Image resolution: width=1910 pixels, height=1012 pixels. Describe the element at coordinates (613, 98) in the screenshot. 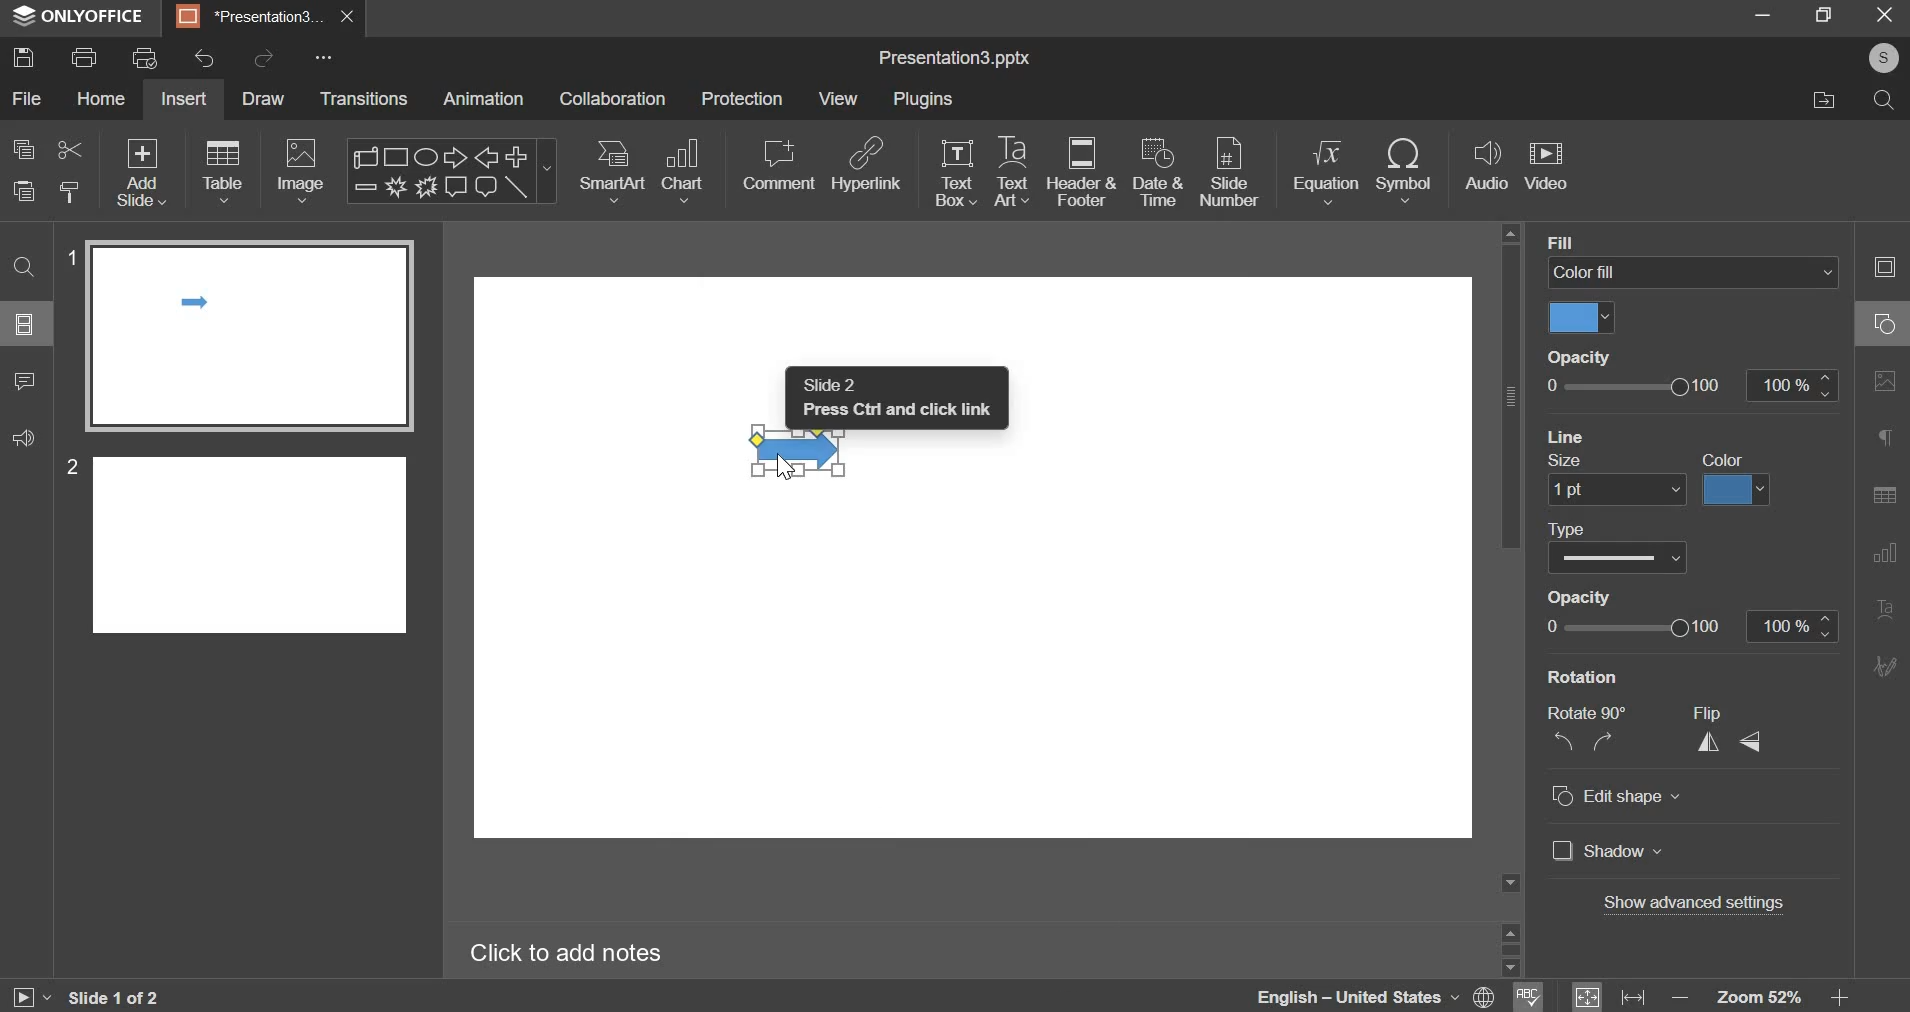

I see `collaboration` at that location.